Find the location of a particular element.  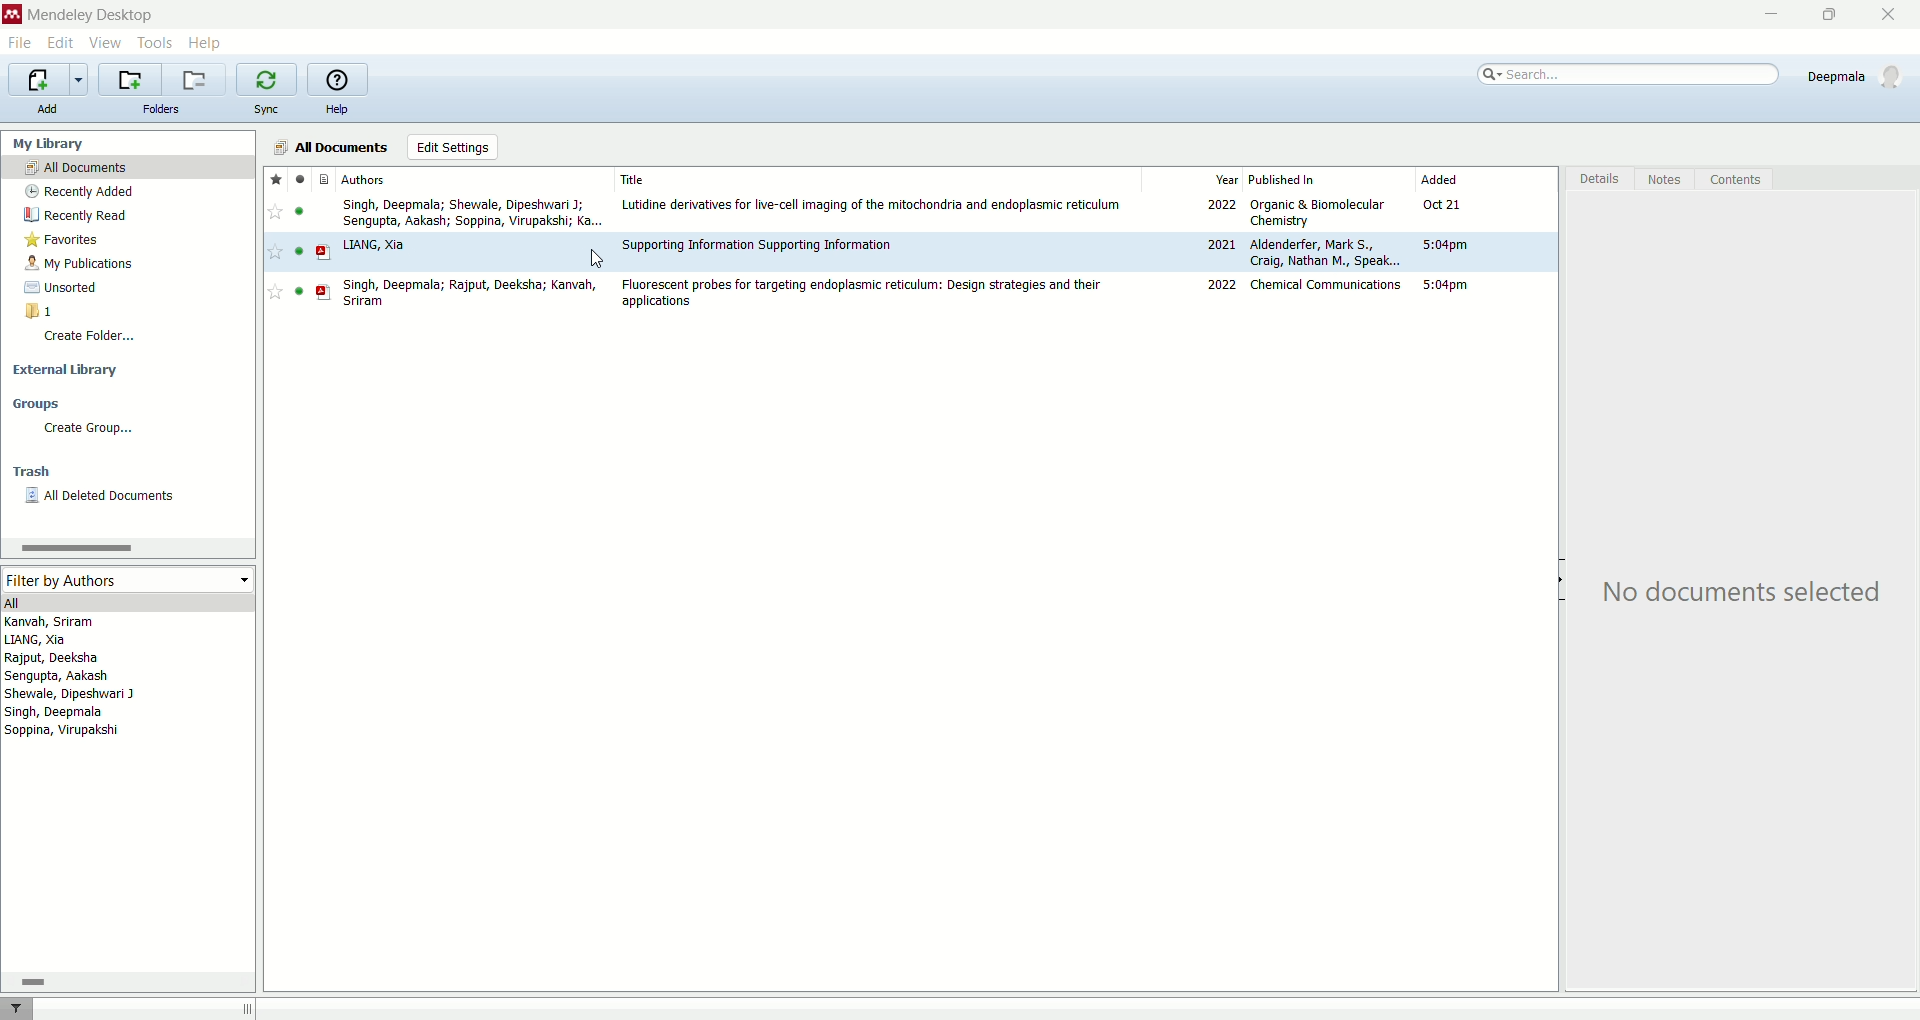

close is located at coordinates (1889, 14).